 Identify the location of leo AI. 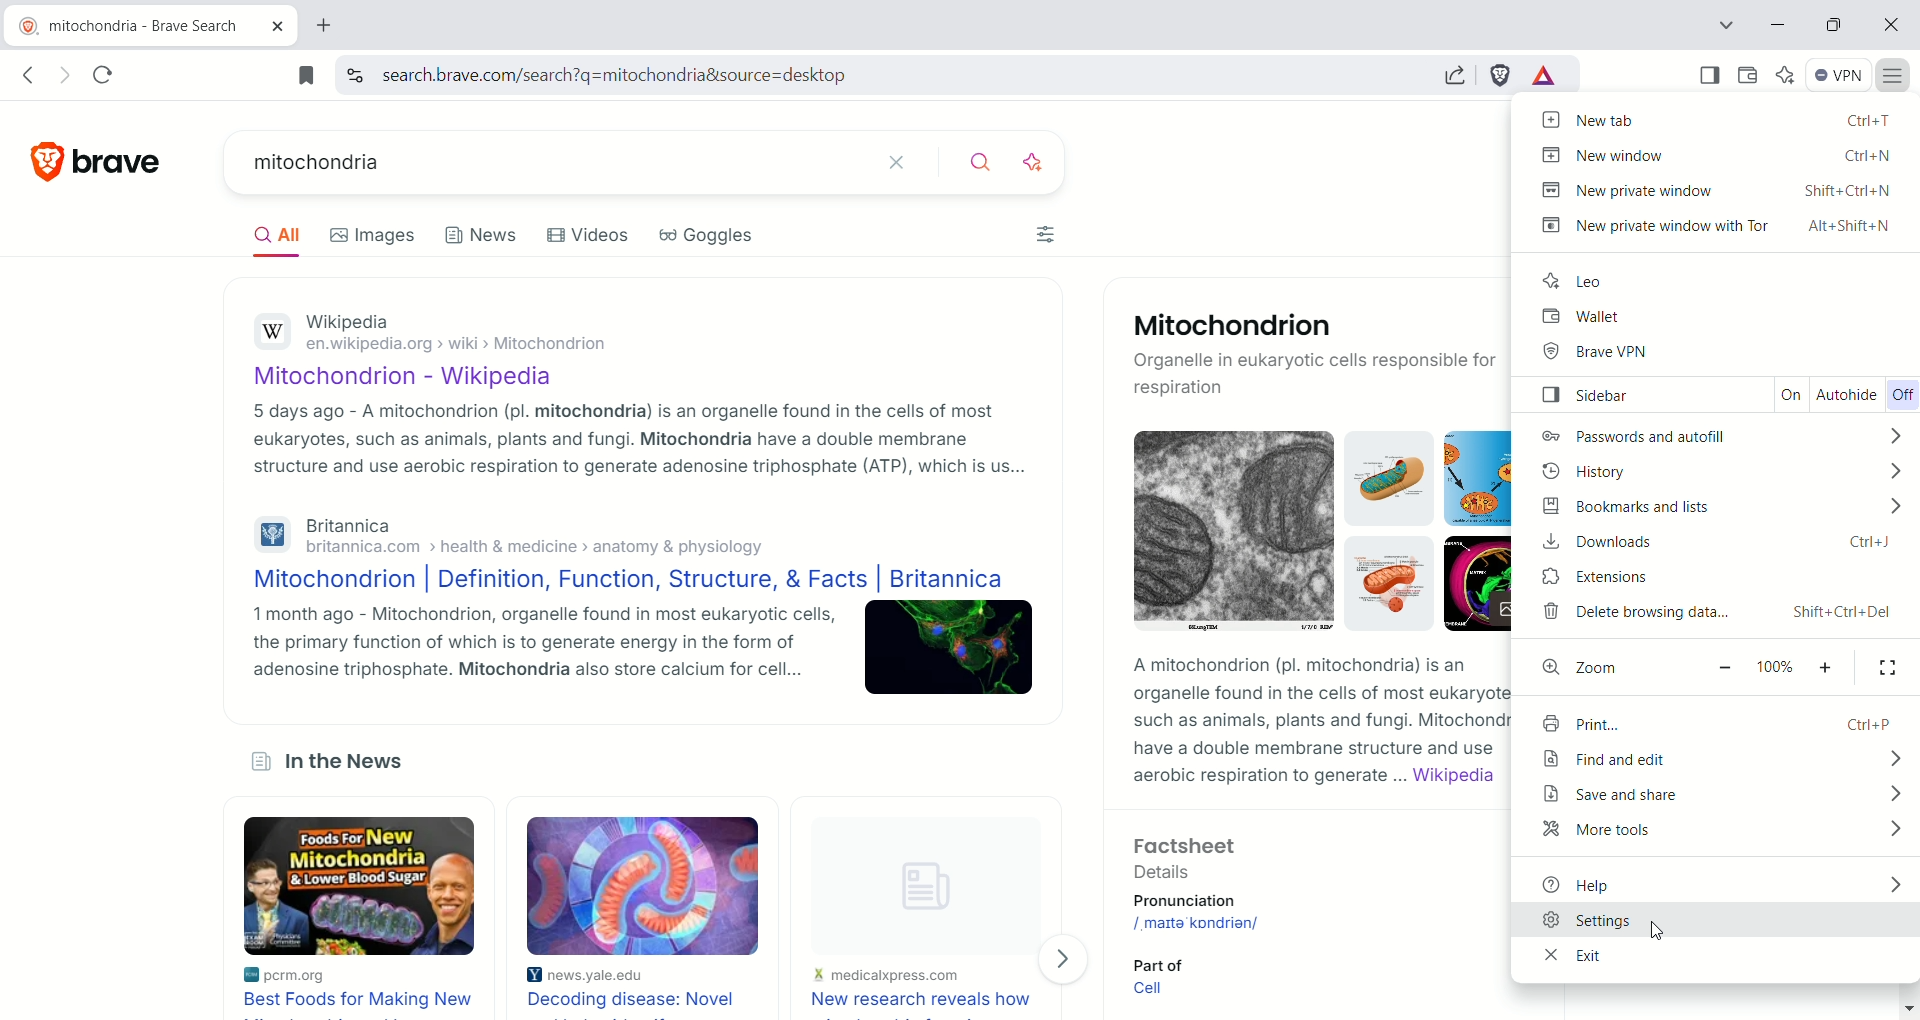
(1786, 71).